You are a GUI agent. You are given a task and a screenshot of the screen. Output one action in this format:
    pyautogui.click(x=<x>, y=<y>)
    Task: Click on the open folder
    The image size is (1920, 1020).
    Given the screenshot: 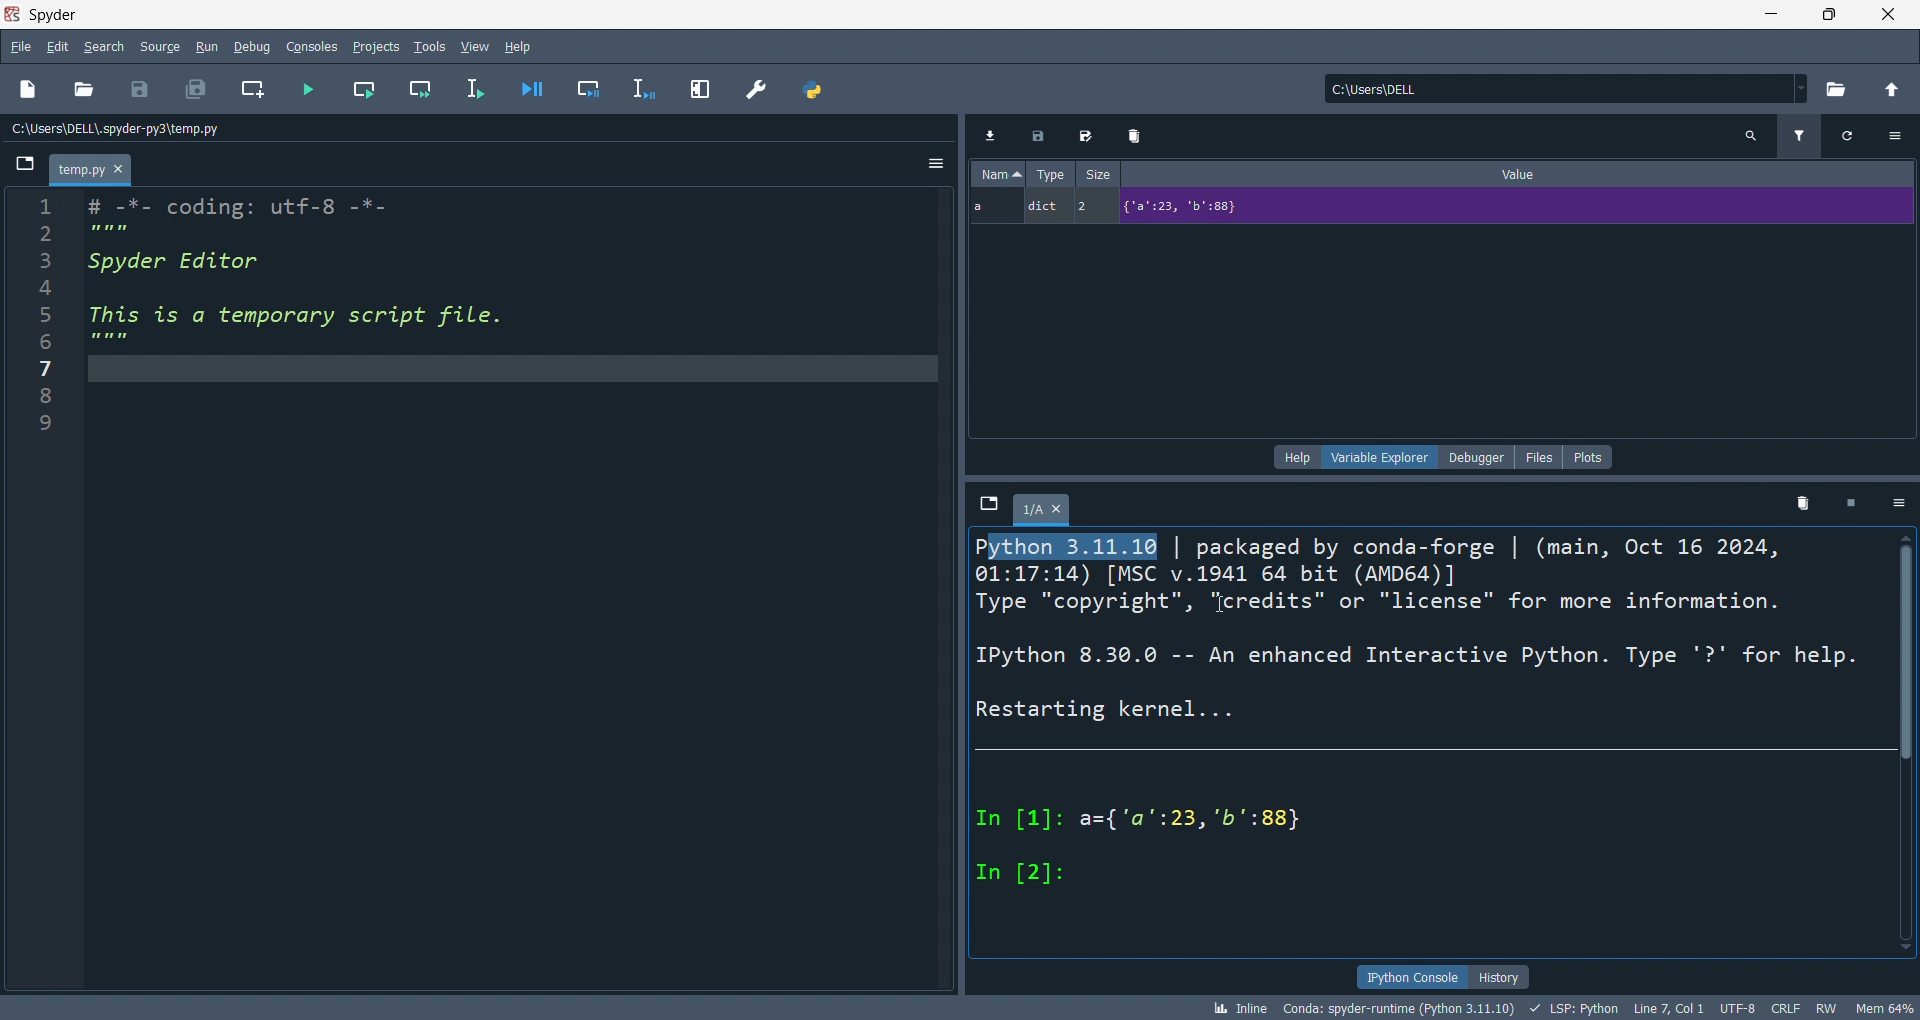 What is the action you would take?
    pyautogui.click(x=83, y=91)
    